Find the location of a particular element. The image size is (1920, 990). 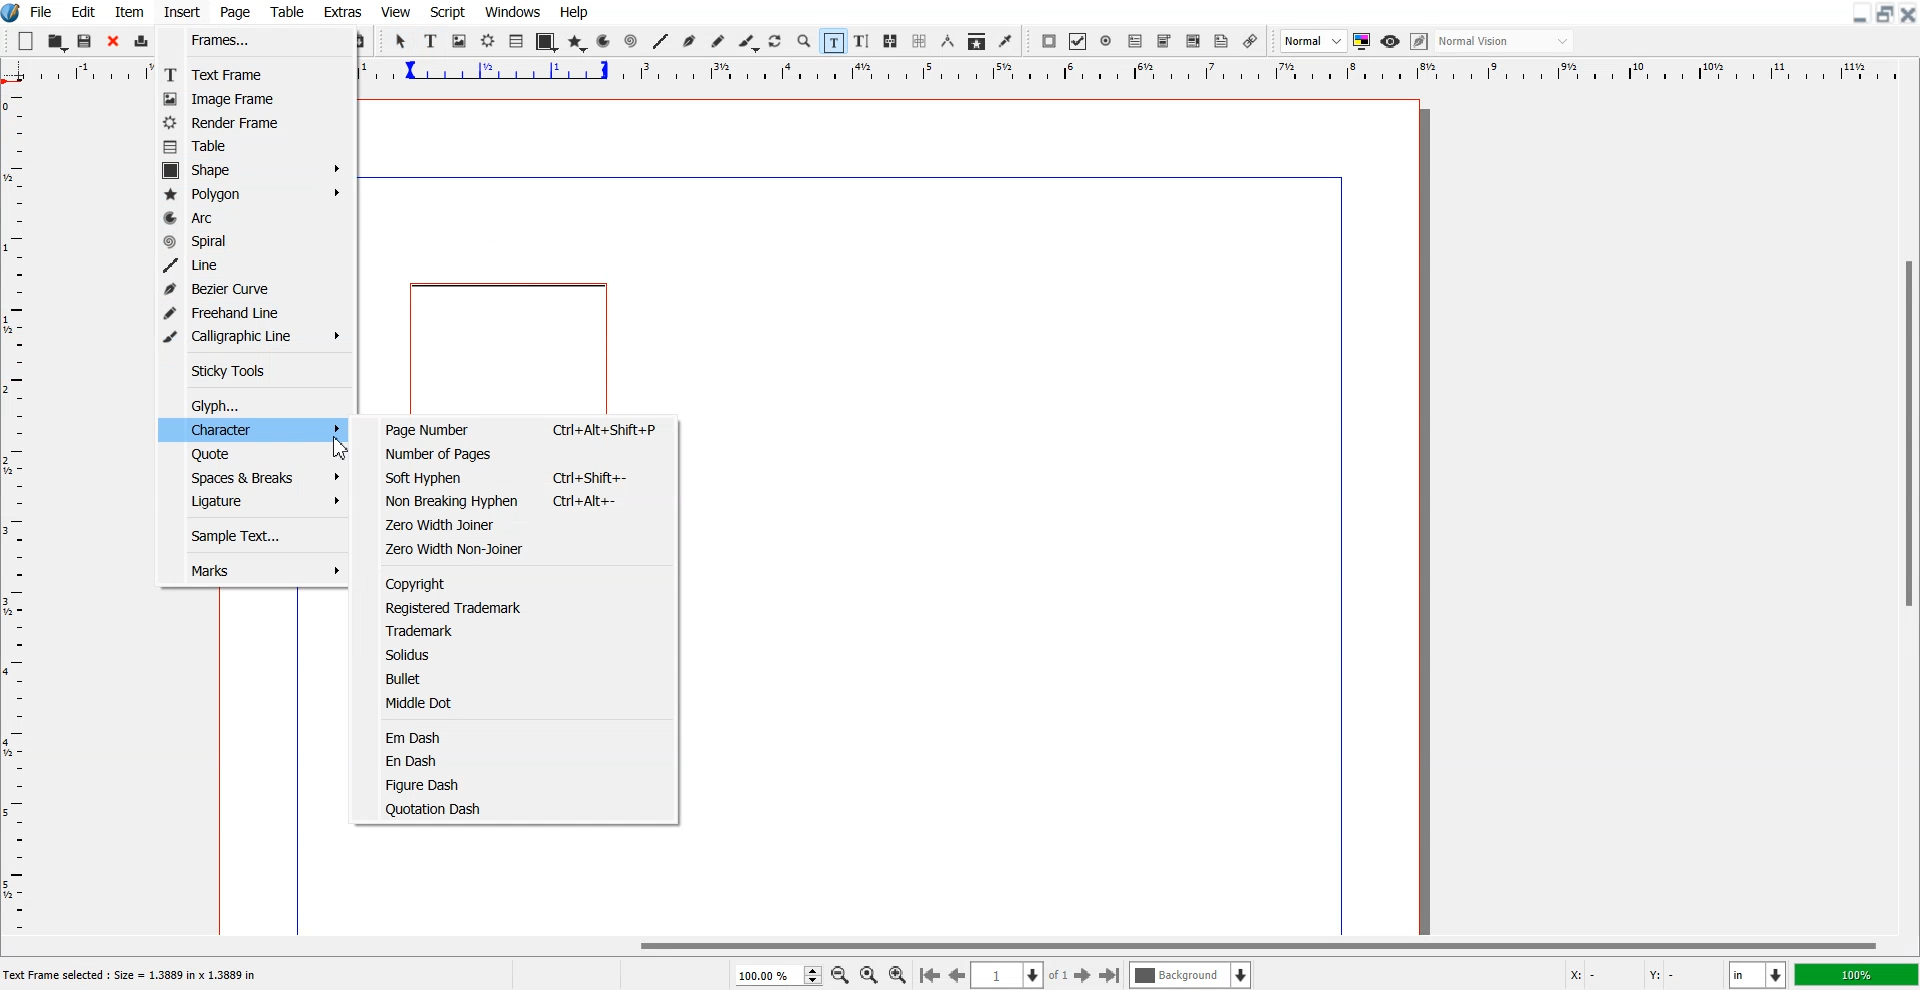

PDF Radio Button is located at coordinates (1107, 41).